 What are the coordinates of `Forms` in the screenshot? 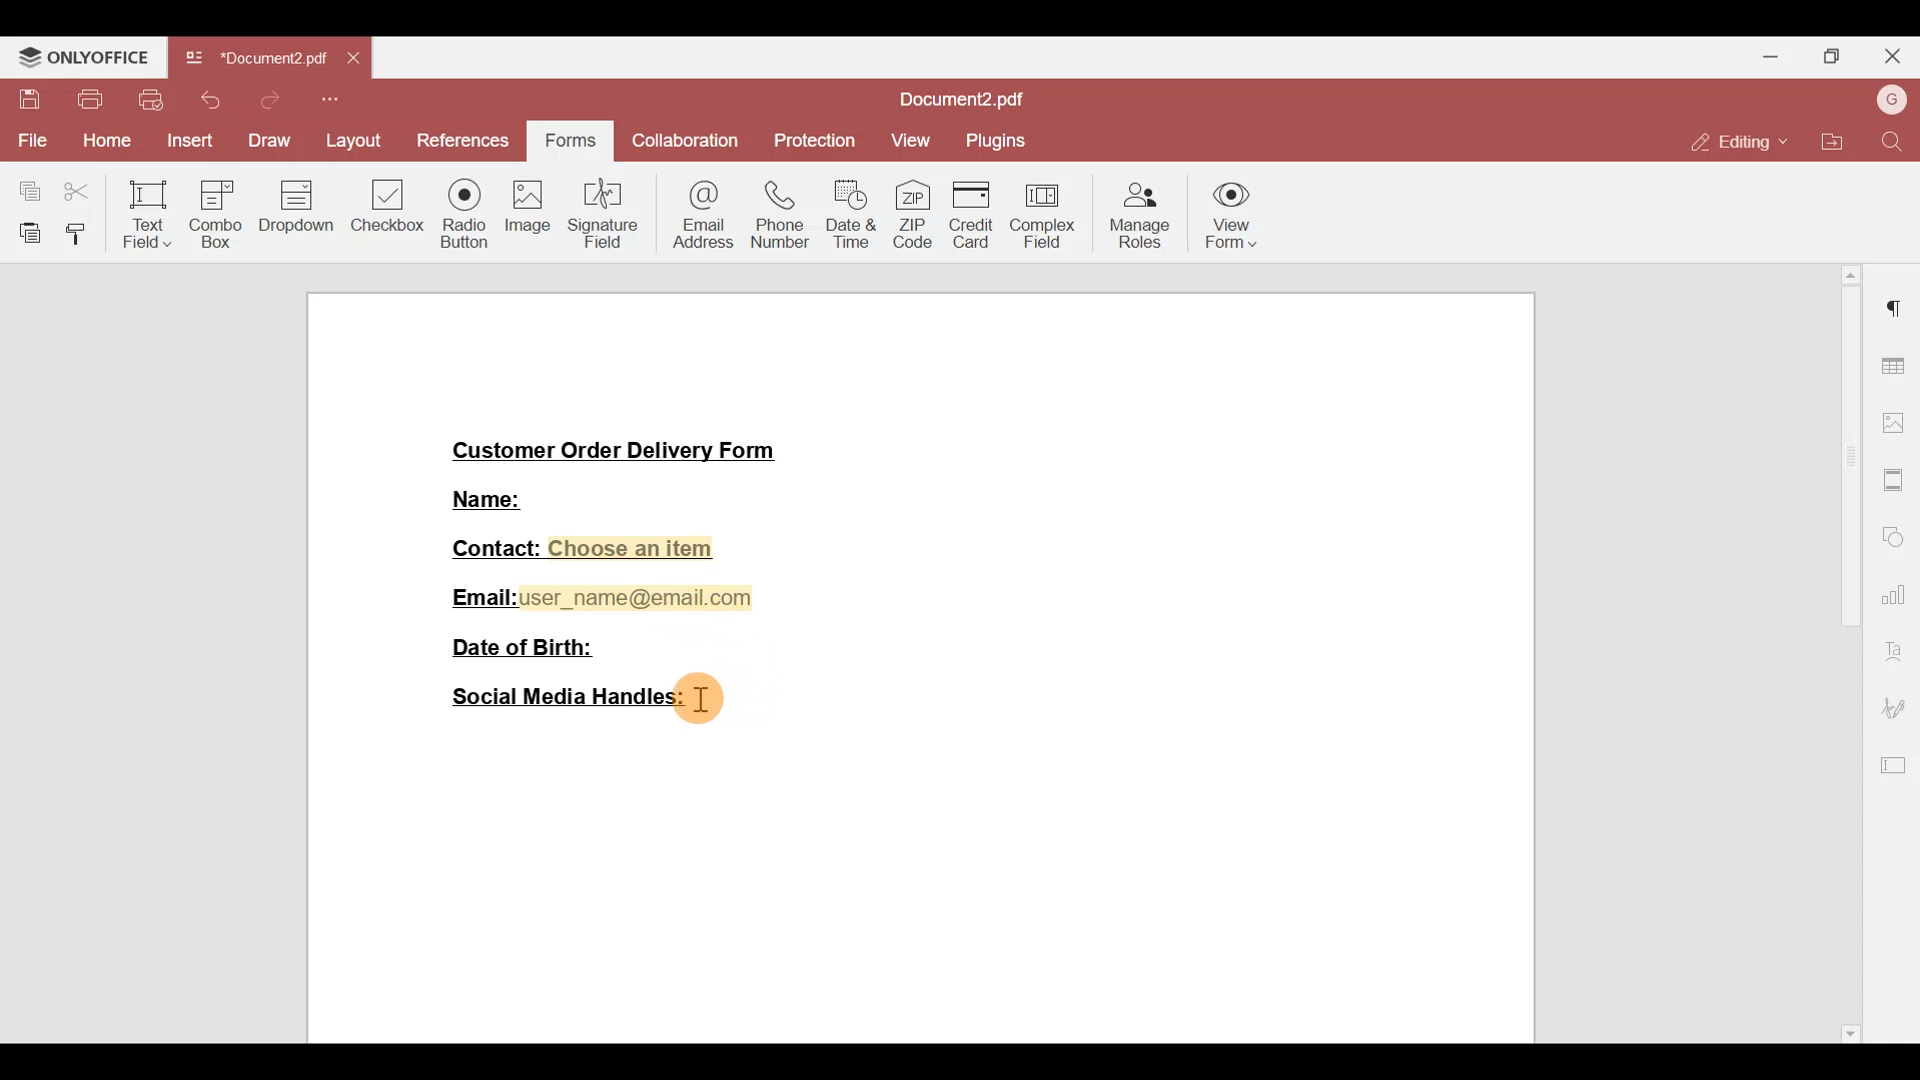 It's located at (573, 136).